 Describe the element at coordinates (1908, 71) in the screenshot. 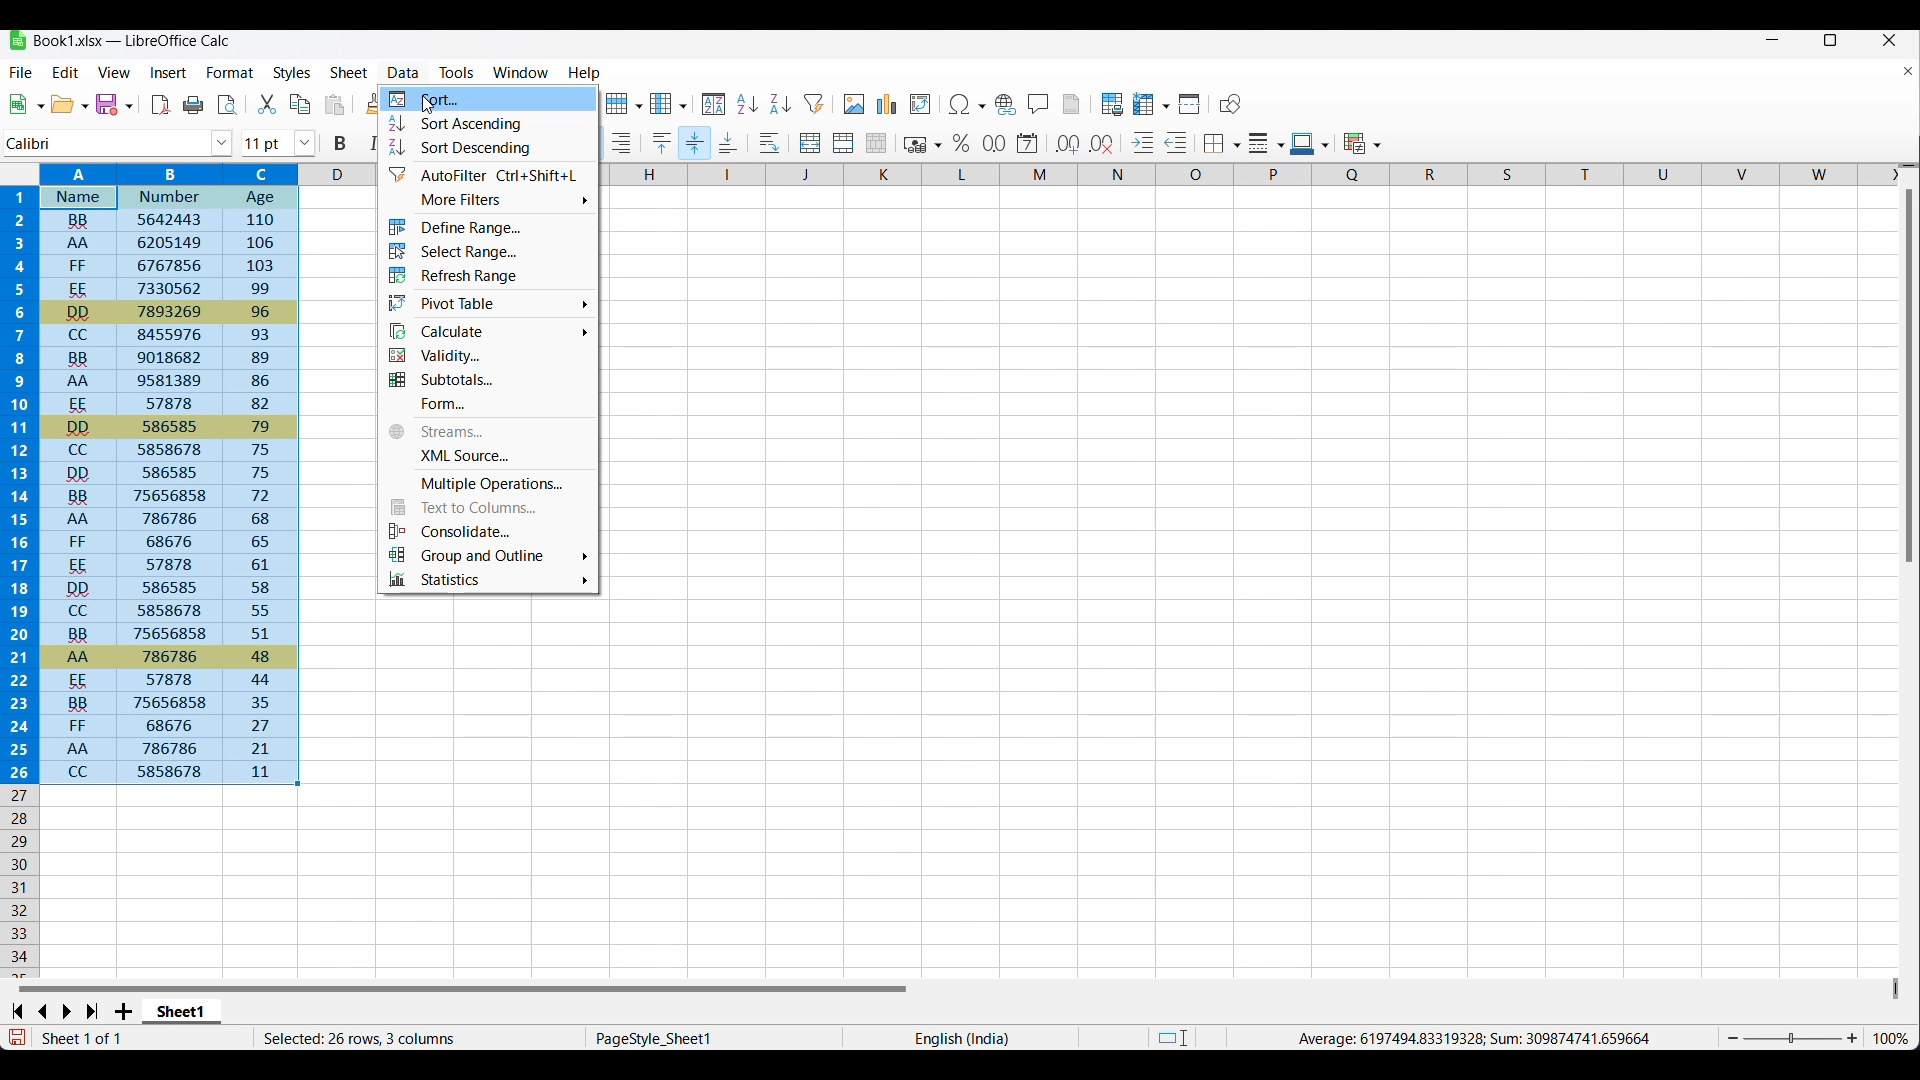

I see `Close document` at that location.